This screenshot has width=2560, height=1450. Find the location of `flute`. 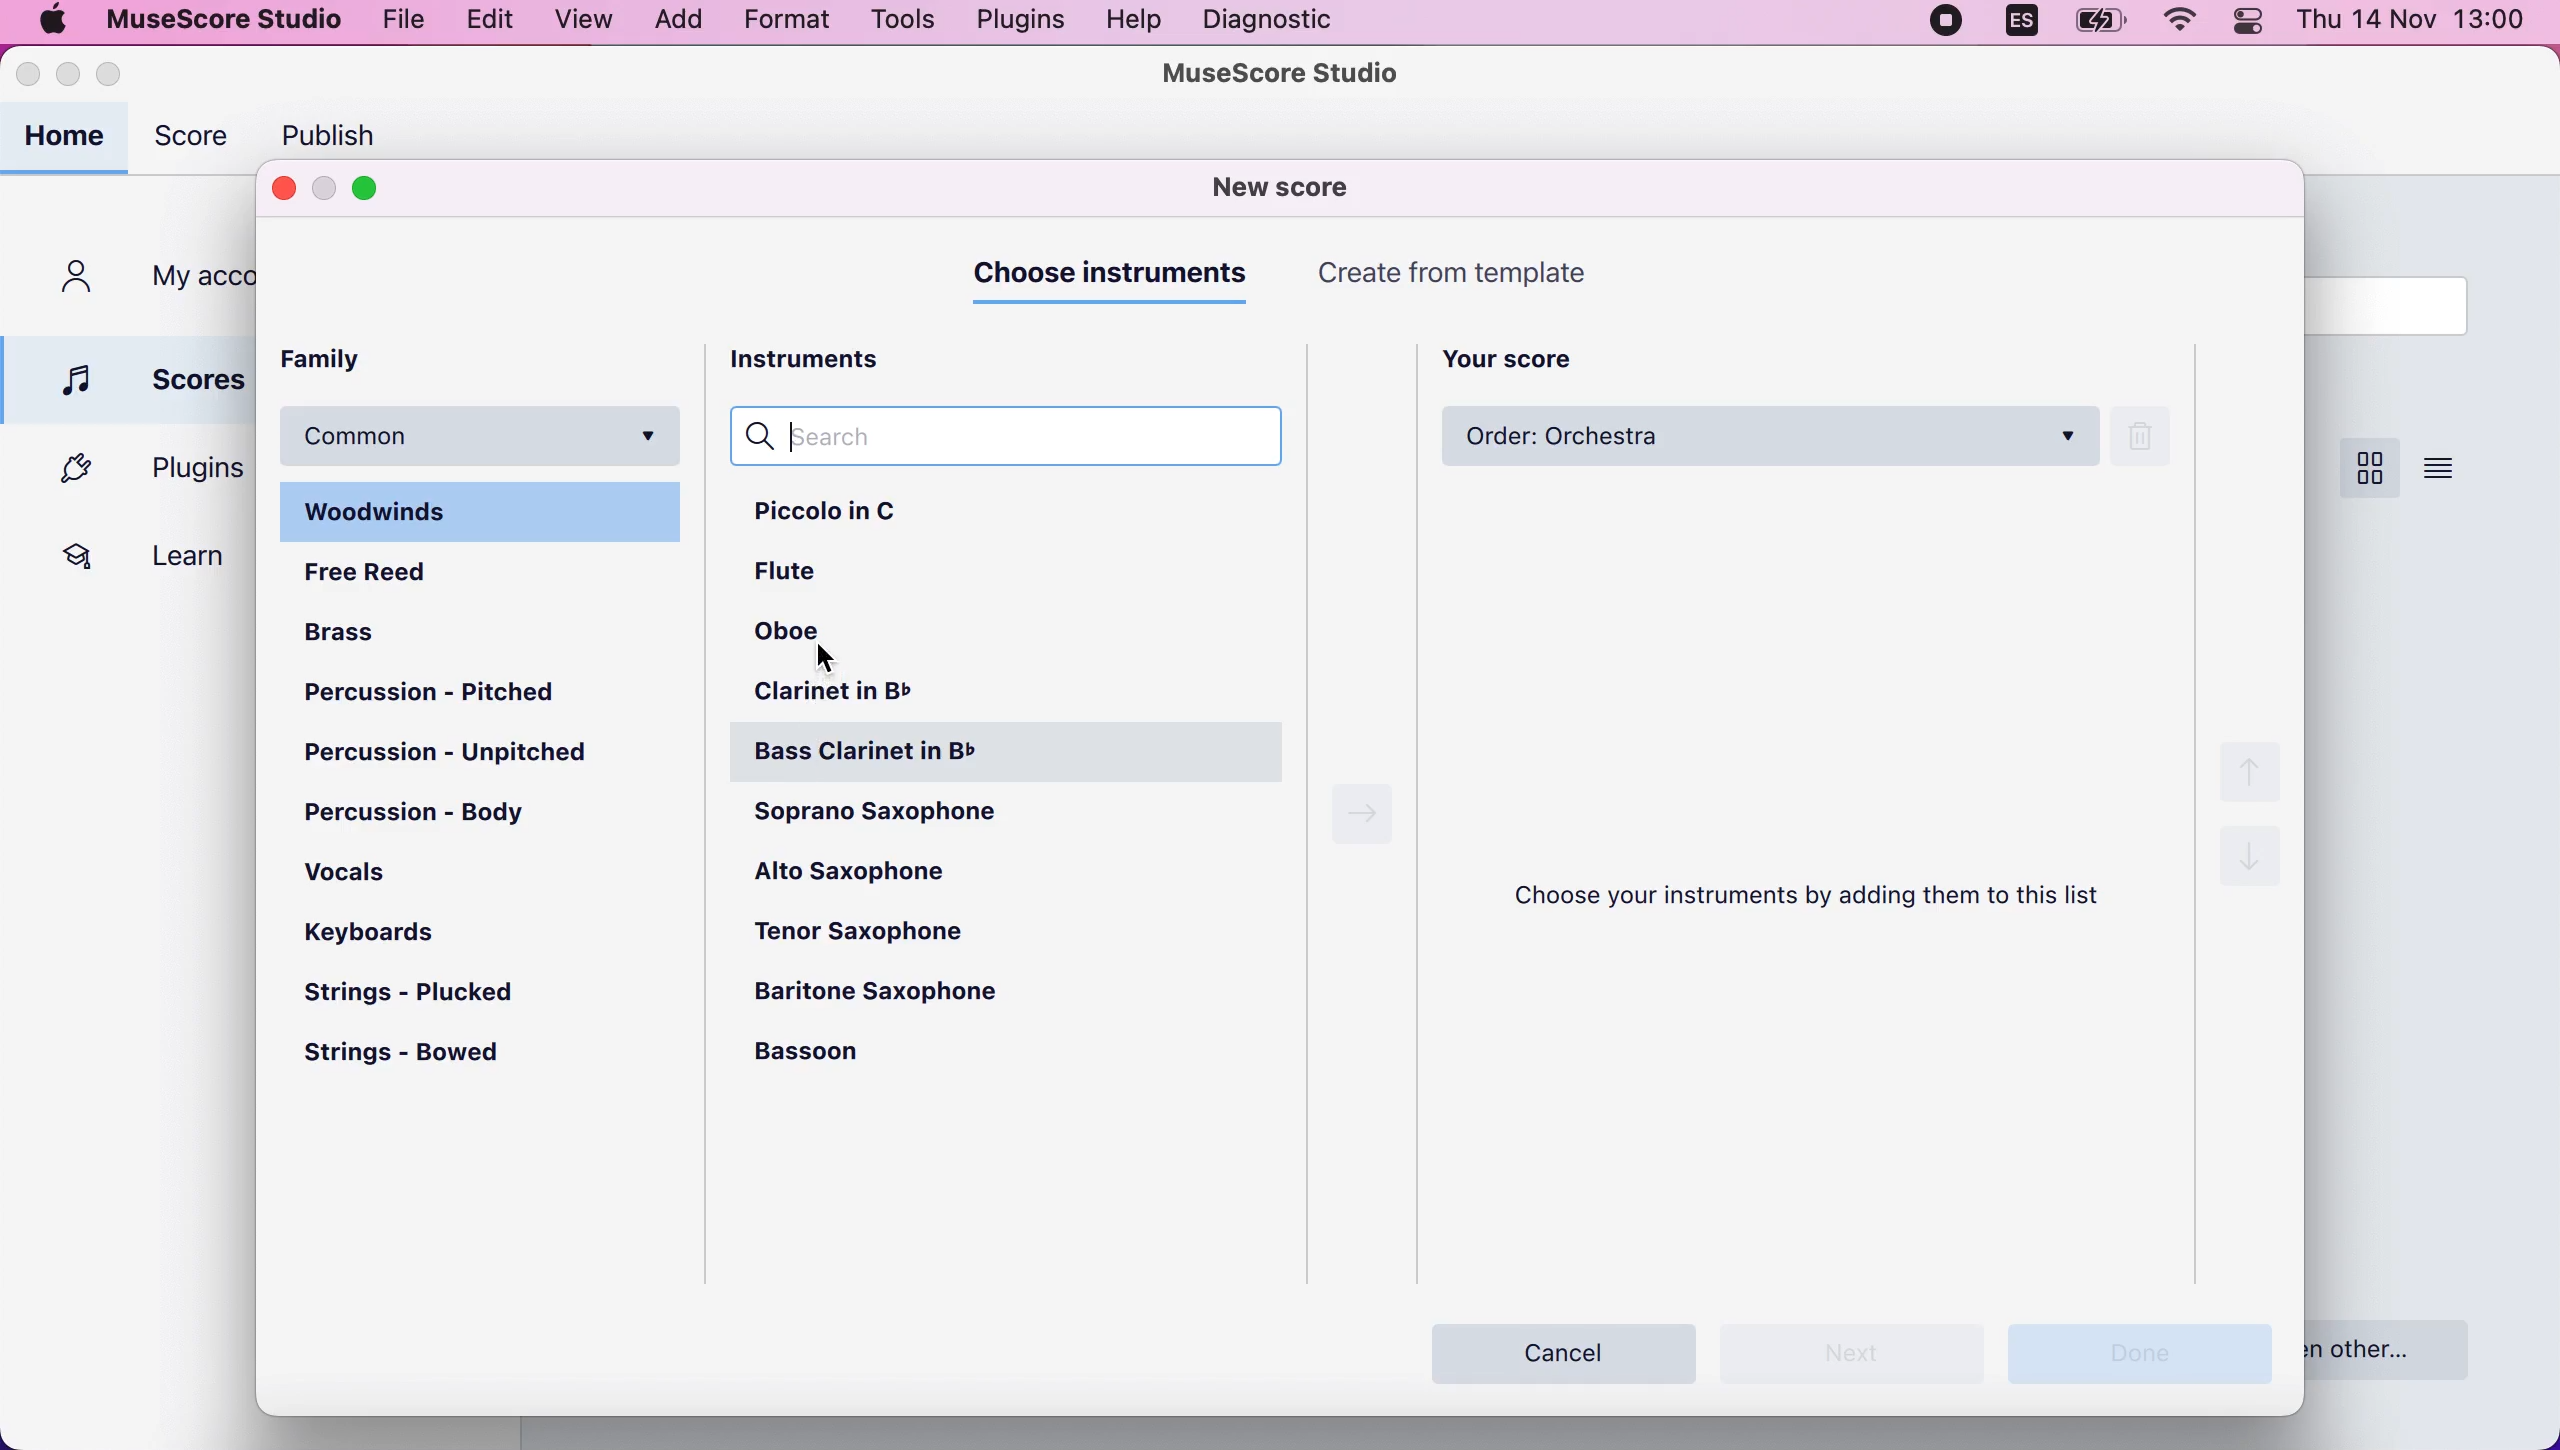

flute is located at coordinates (814, 578).